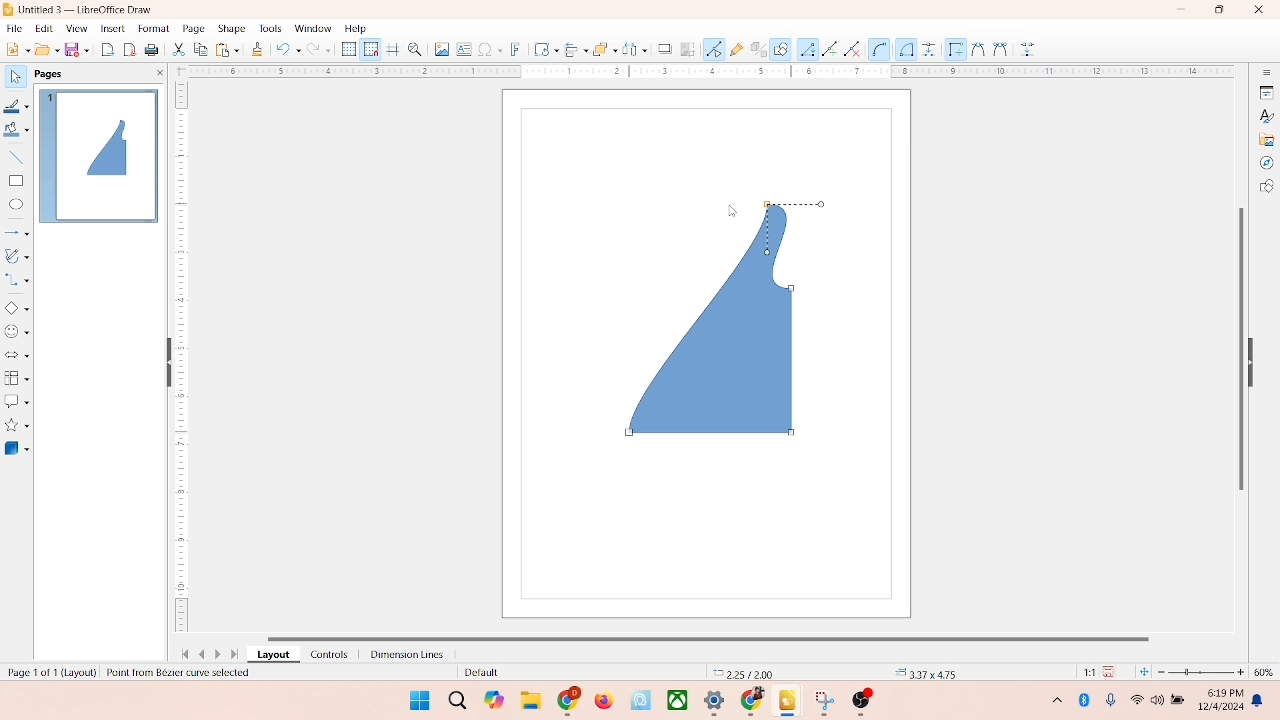 Image resolution: width=1280 pixels, height=720 pixels. I want to click on select at least three object to distribute, so click(630, 50).